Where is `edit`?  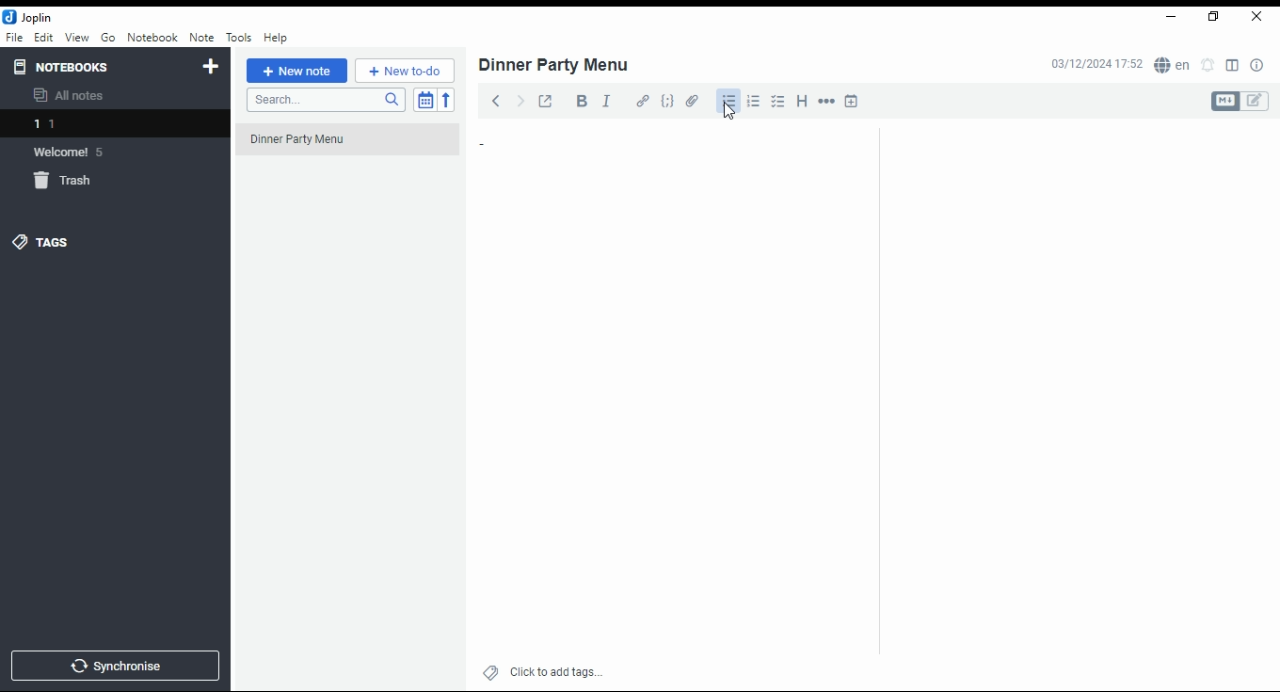 edit is located at coordinates (44, 37).